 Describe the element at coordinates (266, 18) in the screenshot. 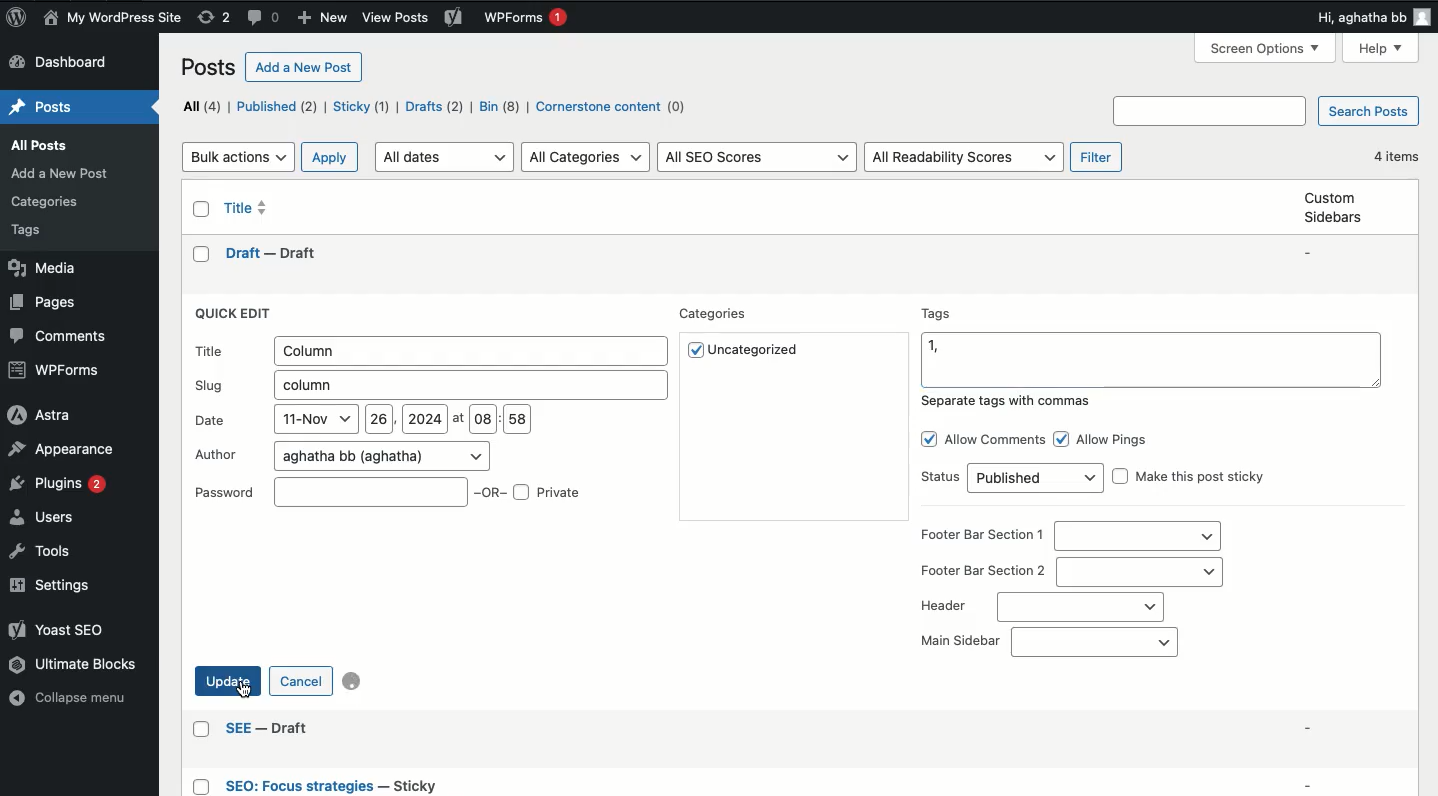

I see `Comments` at that location.